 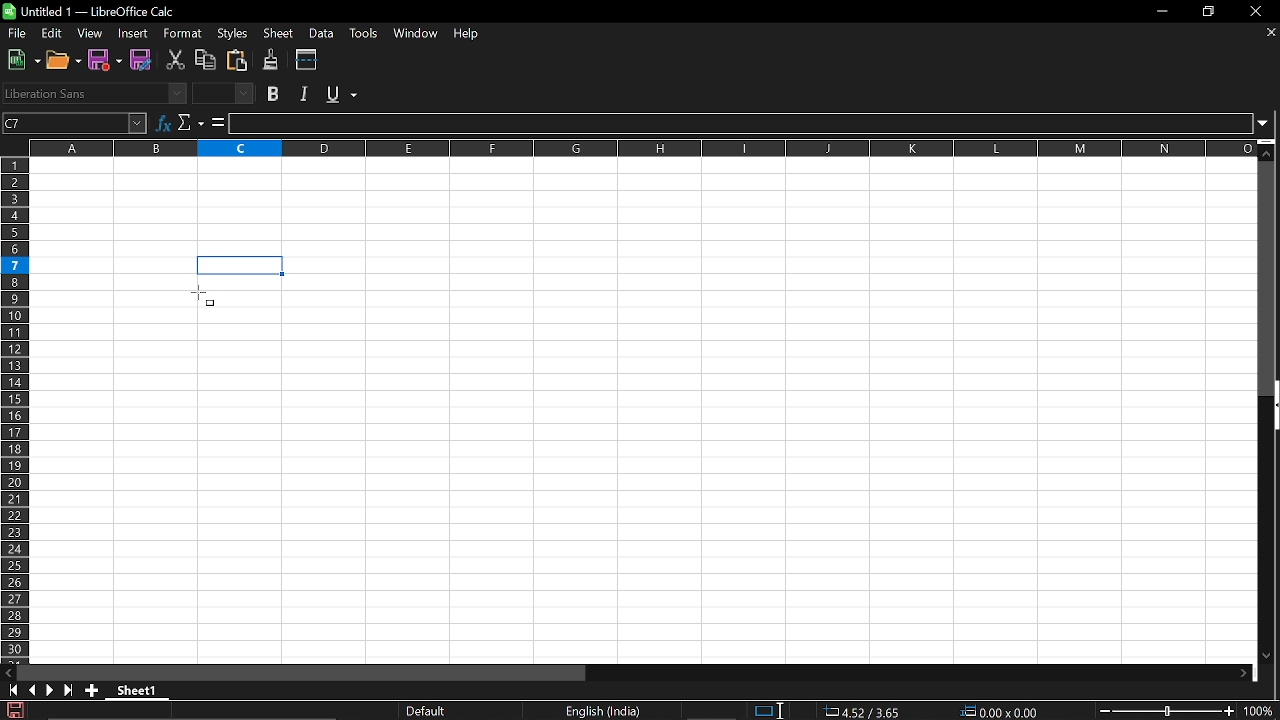 What do you see at coordinates (1243, 674) in the screenshot?
I see `Move right` at bounding box center [1243, 674].